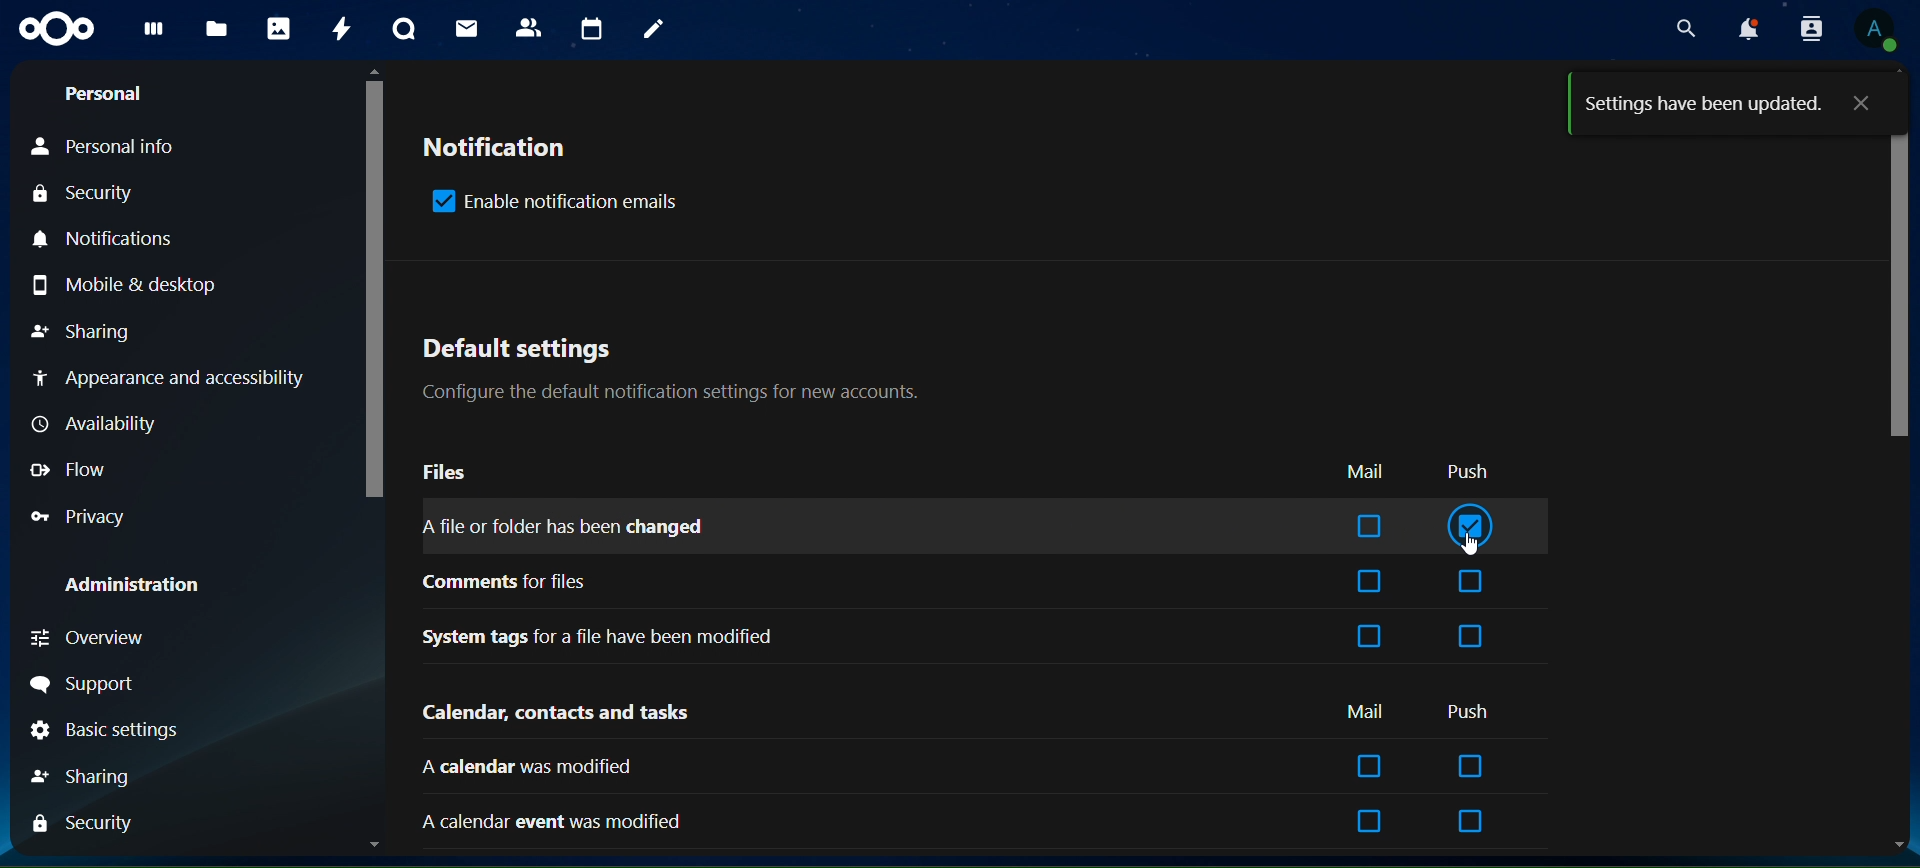 This screenshot has height=868, width=1920. Describe the element at coordinates (167, 377) in the screenshot. I see `notifications` at that location.